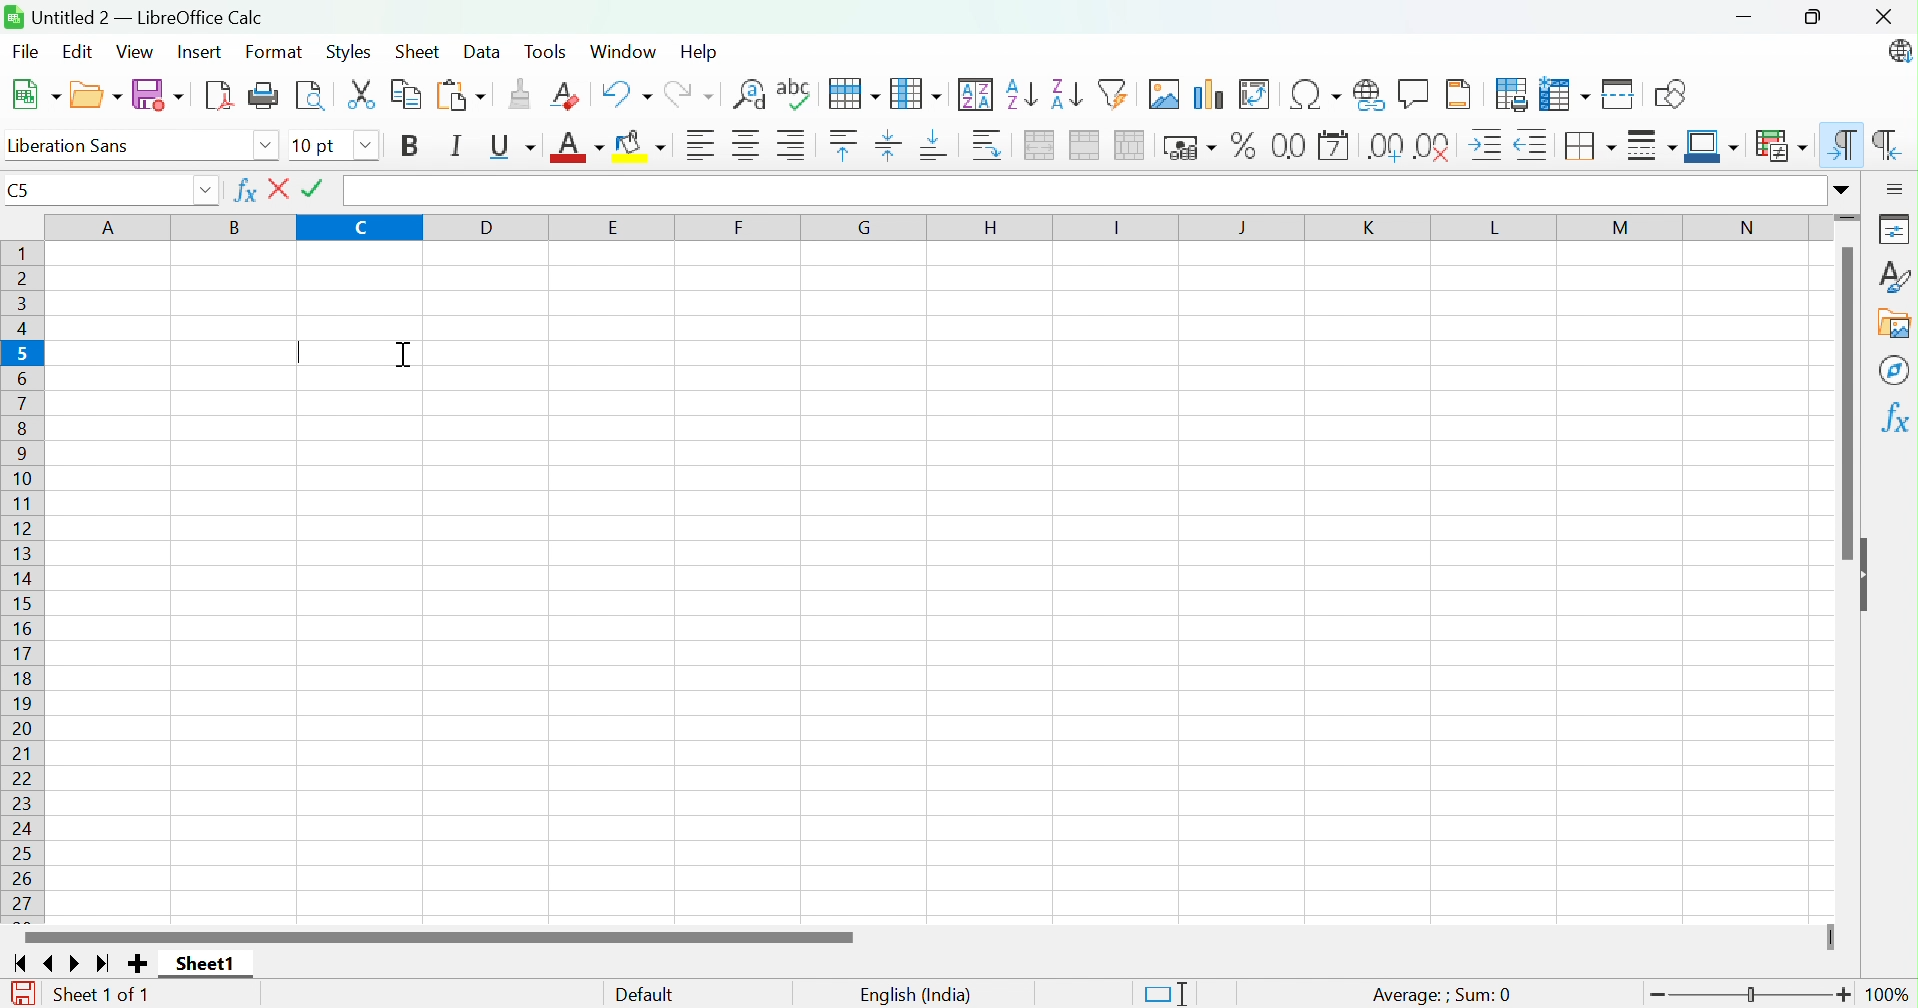 Image resolution: width=1918 pixels, height=1008 pixels. What do you see at coordinates (844, 146) in the screenshot?
I see `Align top` at bounding box center [844, 146].